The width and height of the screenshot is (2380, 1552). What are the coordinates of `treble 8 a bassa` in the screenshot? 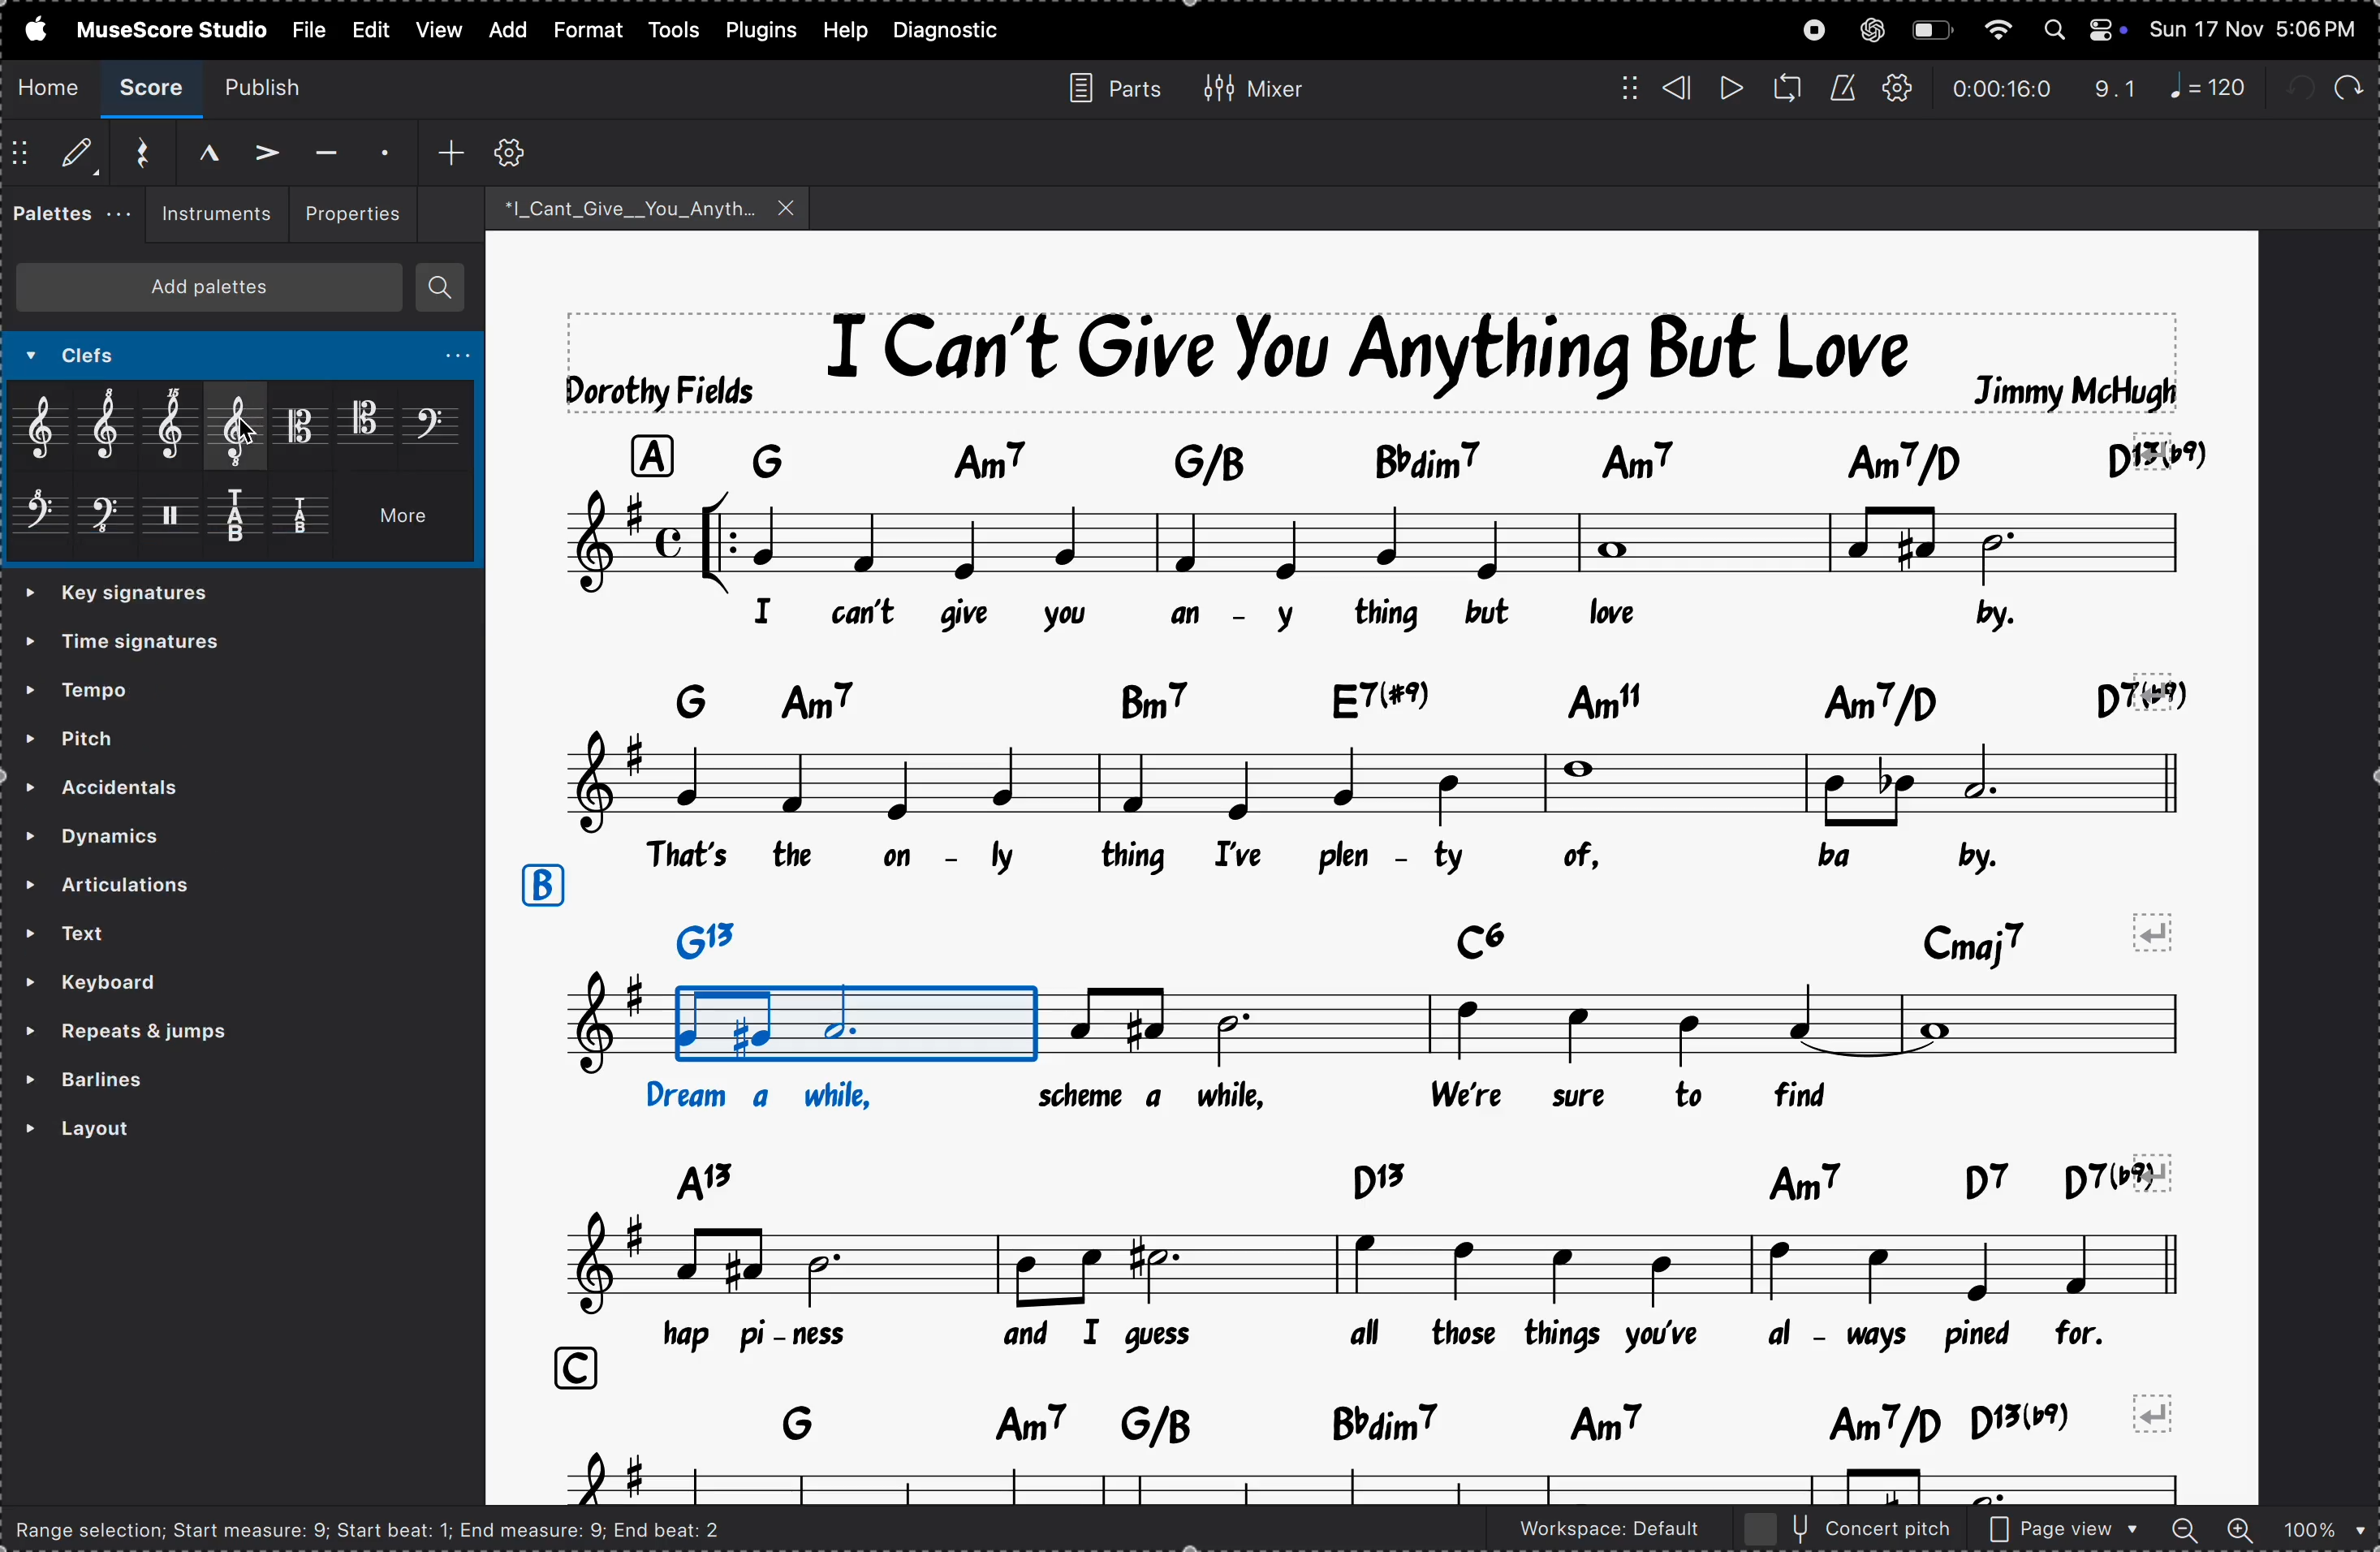 It's located at (240, 427).